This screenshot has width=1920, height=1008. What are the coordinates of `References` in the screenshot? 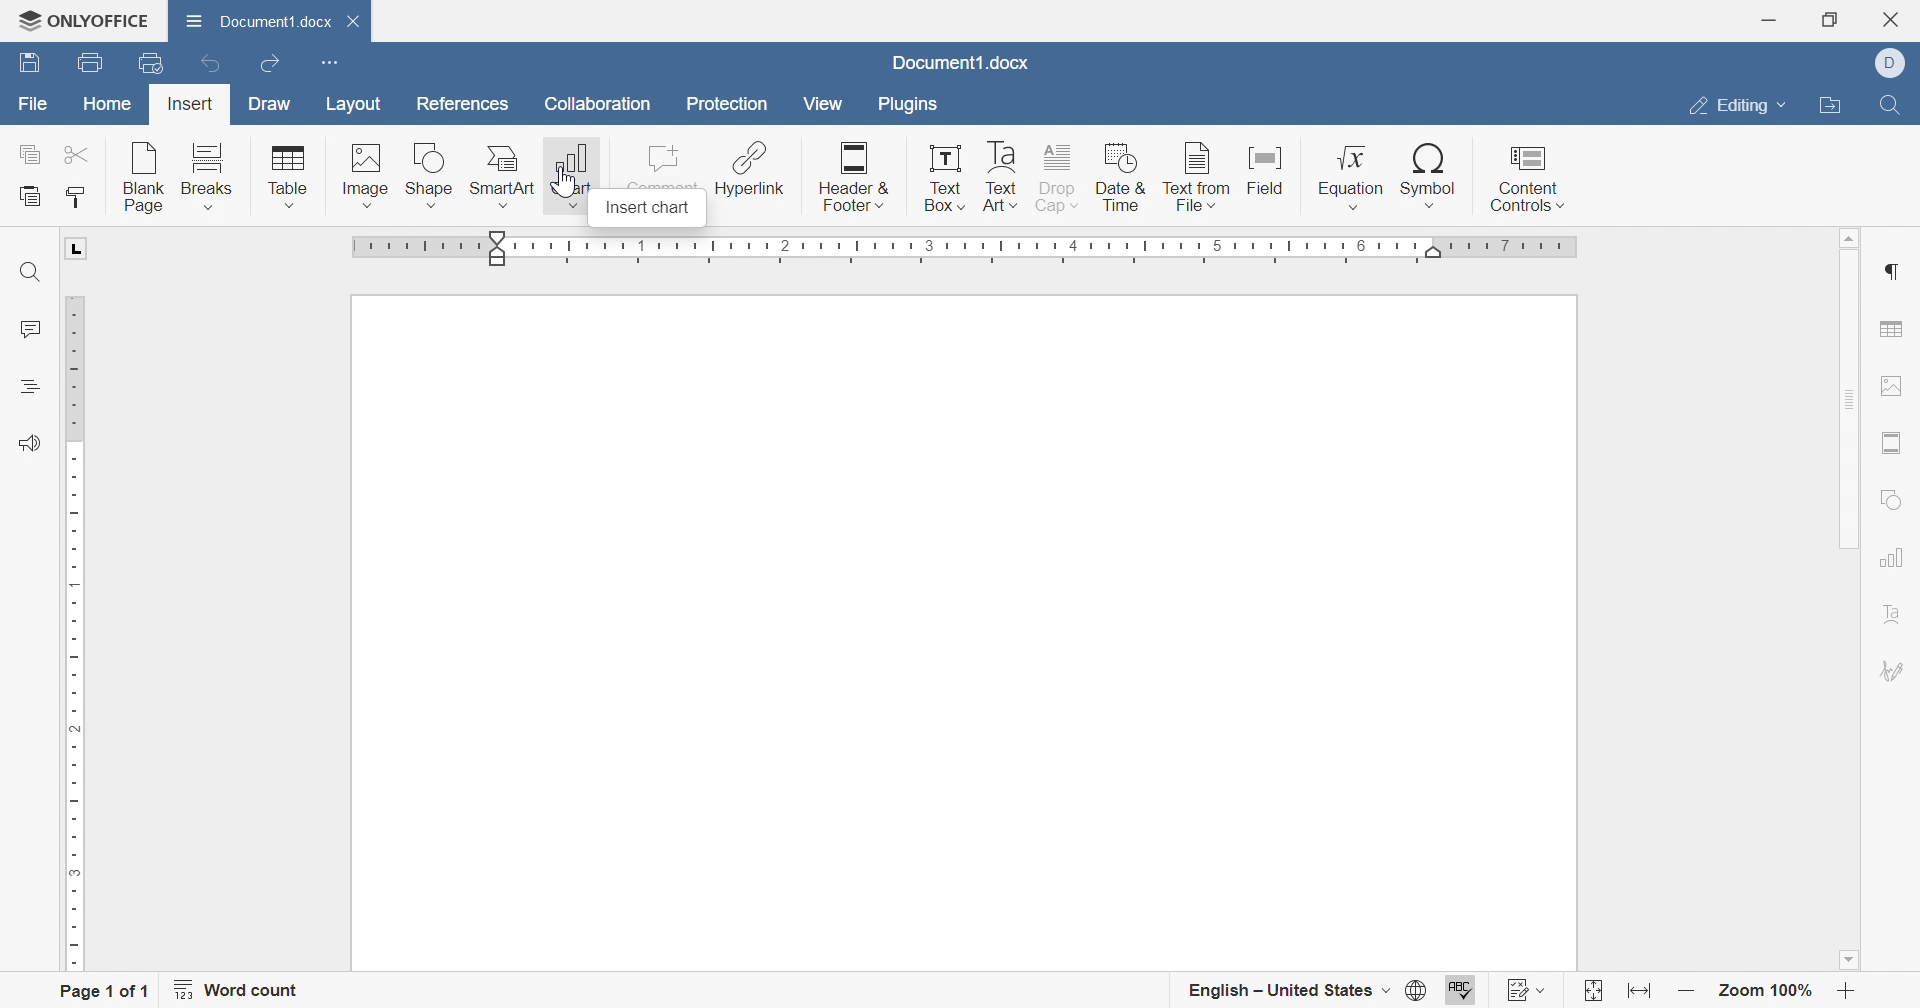 It's located at (465, 103).